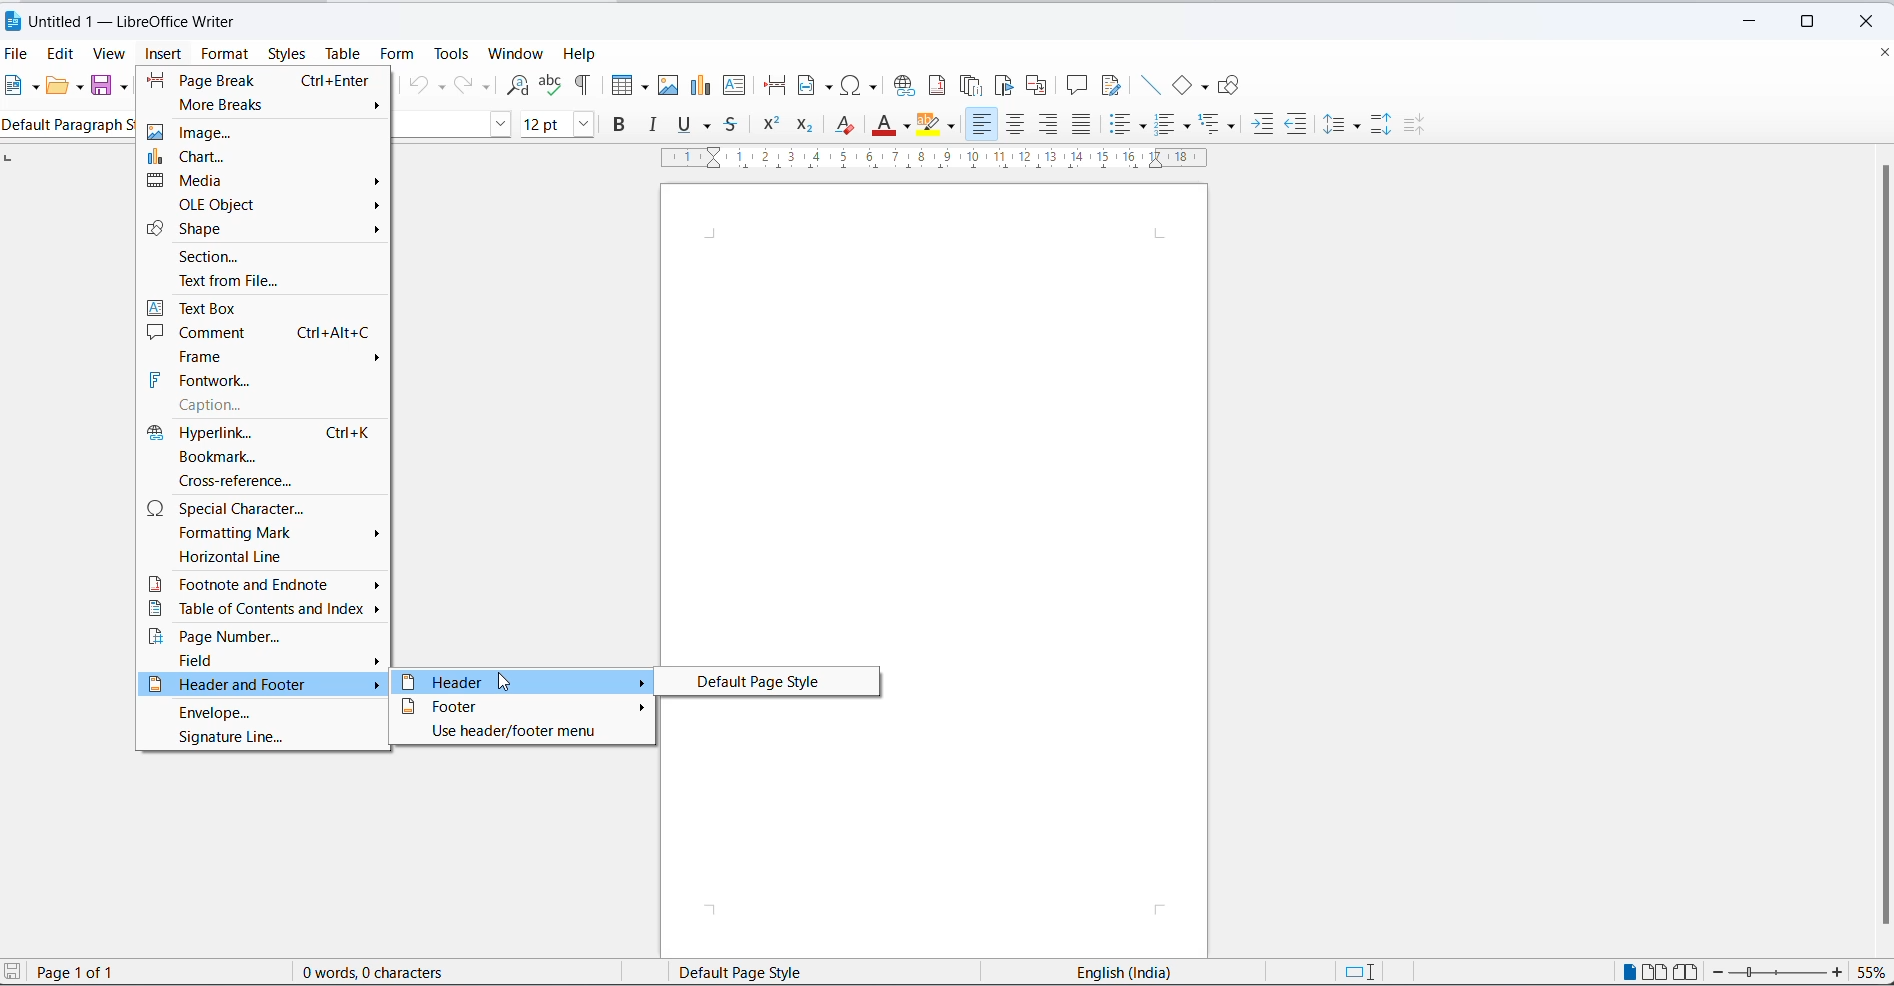 The image size is (1894, 986). Describe the element at coordinates (487, 86) in the screenshot. I see `redo options` at that location.